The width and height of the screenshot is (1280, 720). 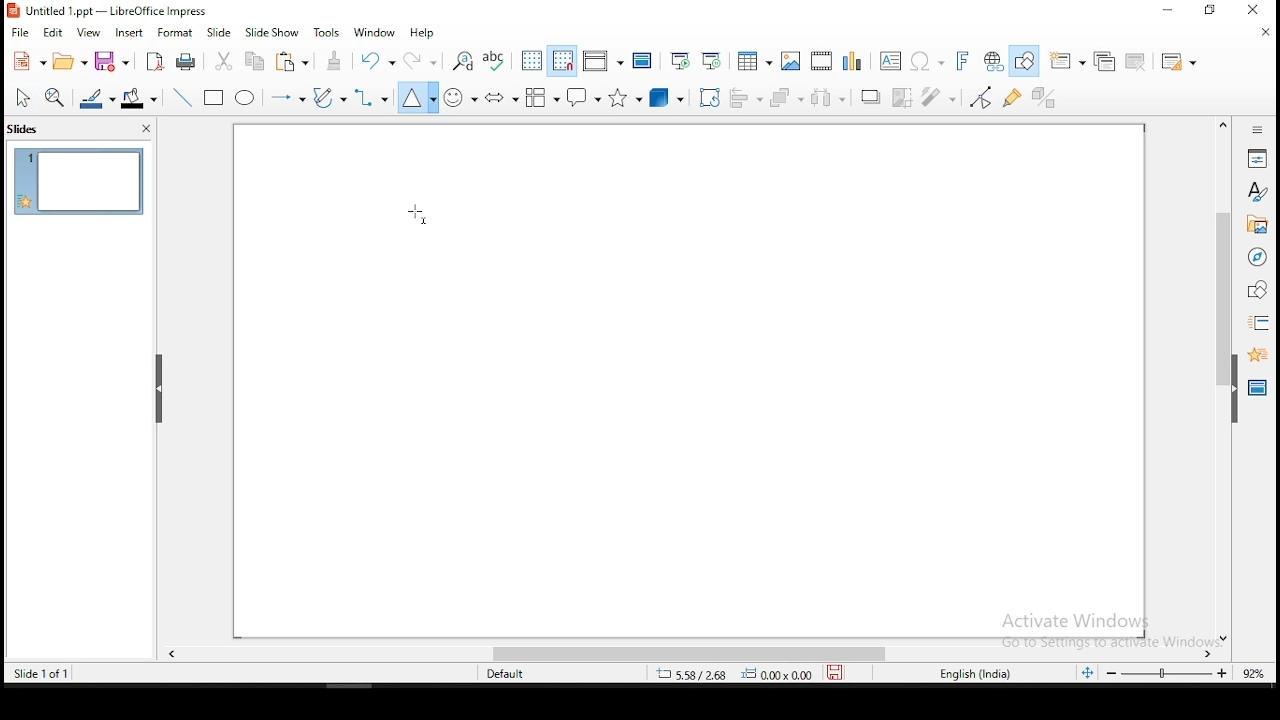 I want to click on new slide, so click(x=1069, y=60).